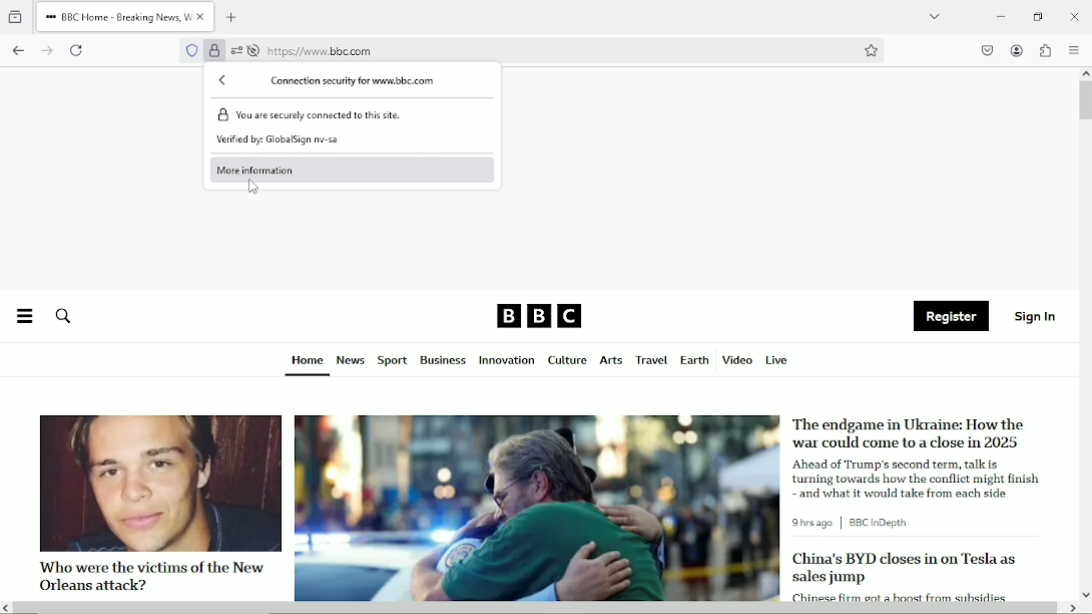 This screenshot has width=1092, height=614. What do you see at coordinates (537, 609) in the screenshot?
I see `Horizontal scrollbar` at bounding box center [537, 609].